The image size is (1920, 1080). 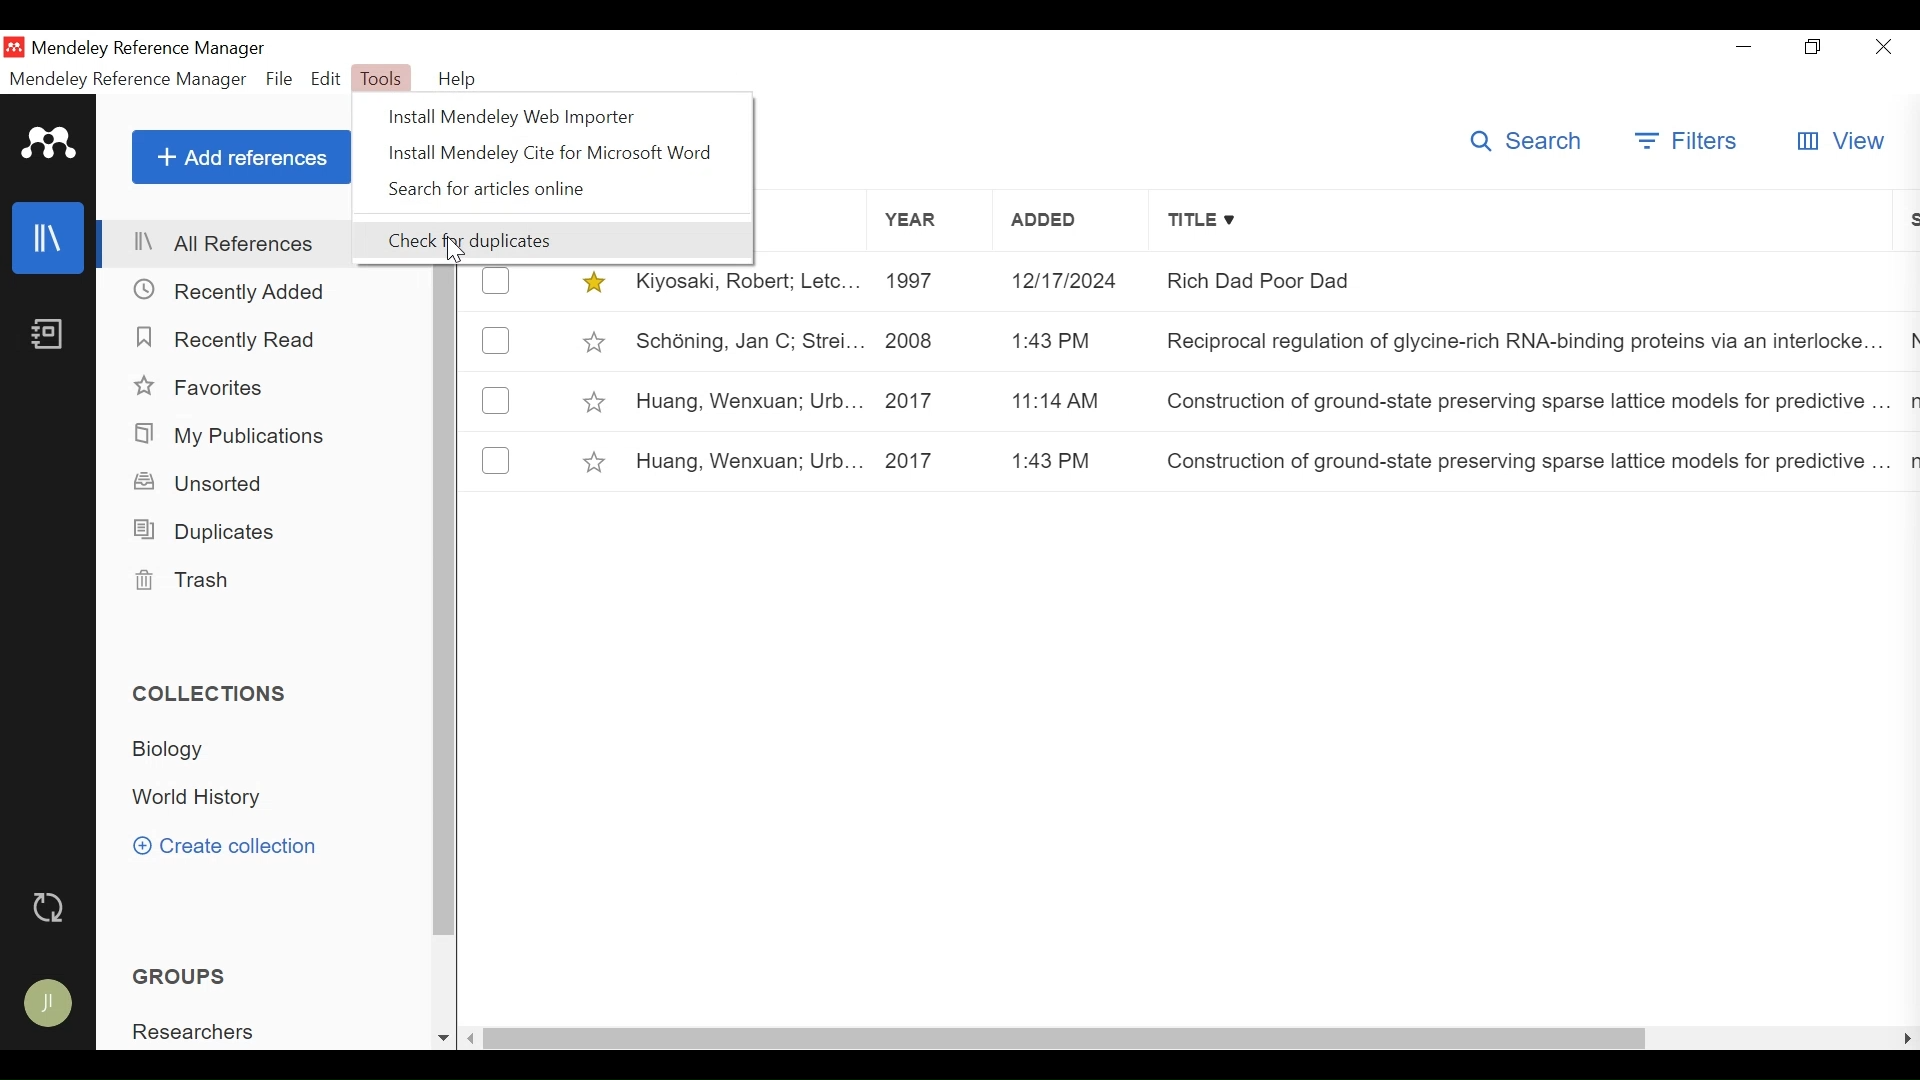 What do you see at coordinates (49, 237) in the screenshot?
I see `Library` at bounding box center [49, 237].